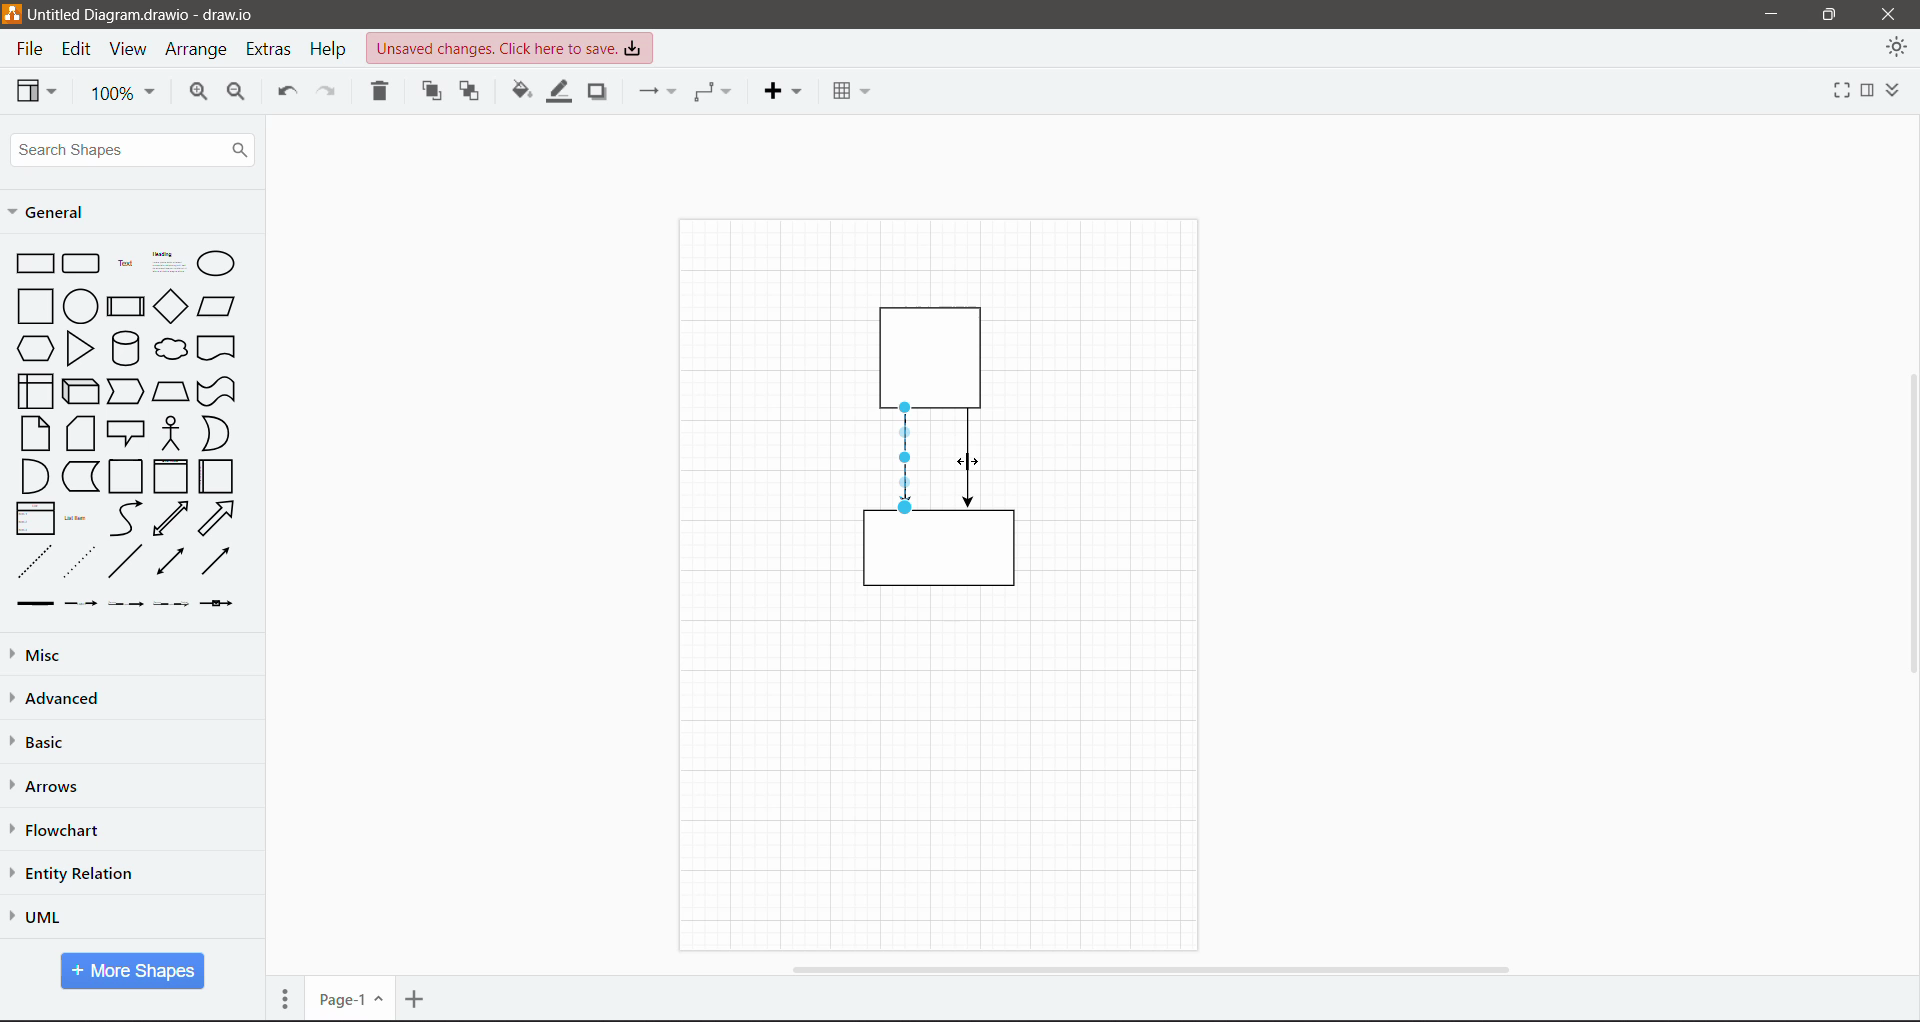  Describe the element at coordinates (168, 262) in the screenshot. I see `Textbox` at that location.